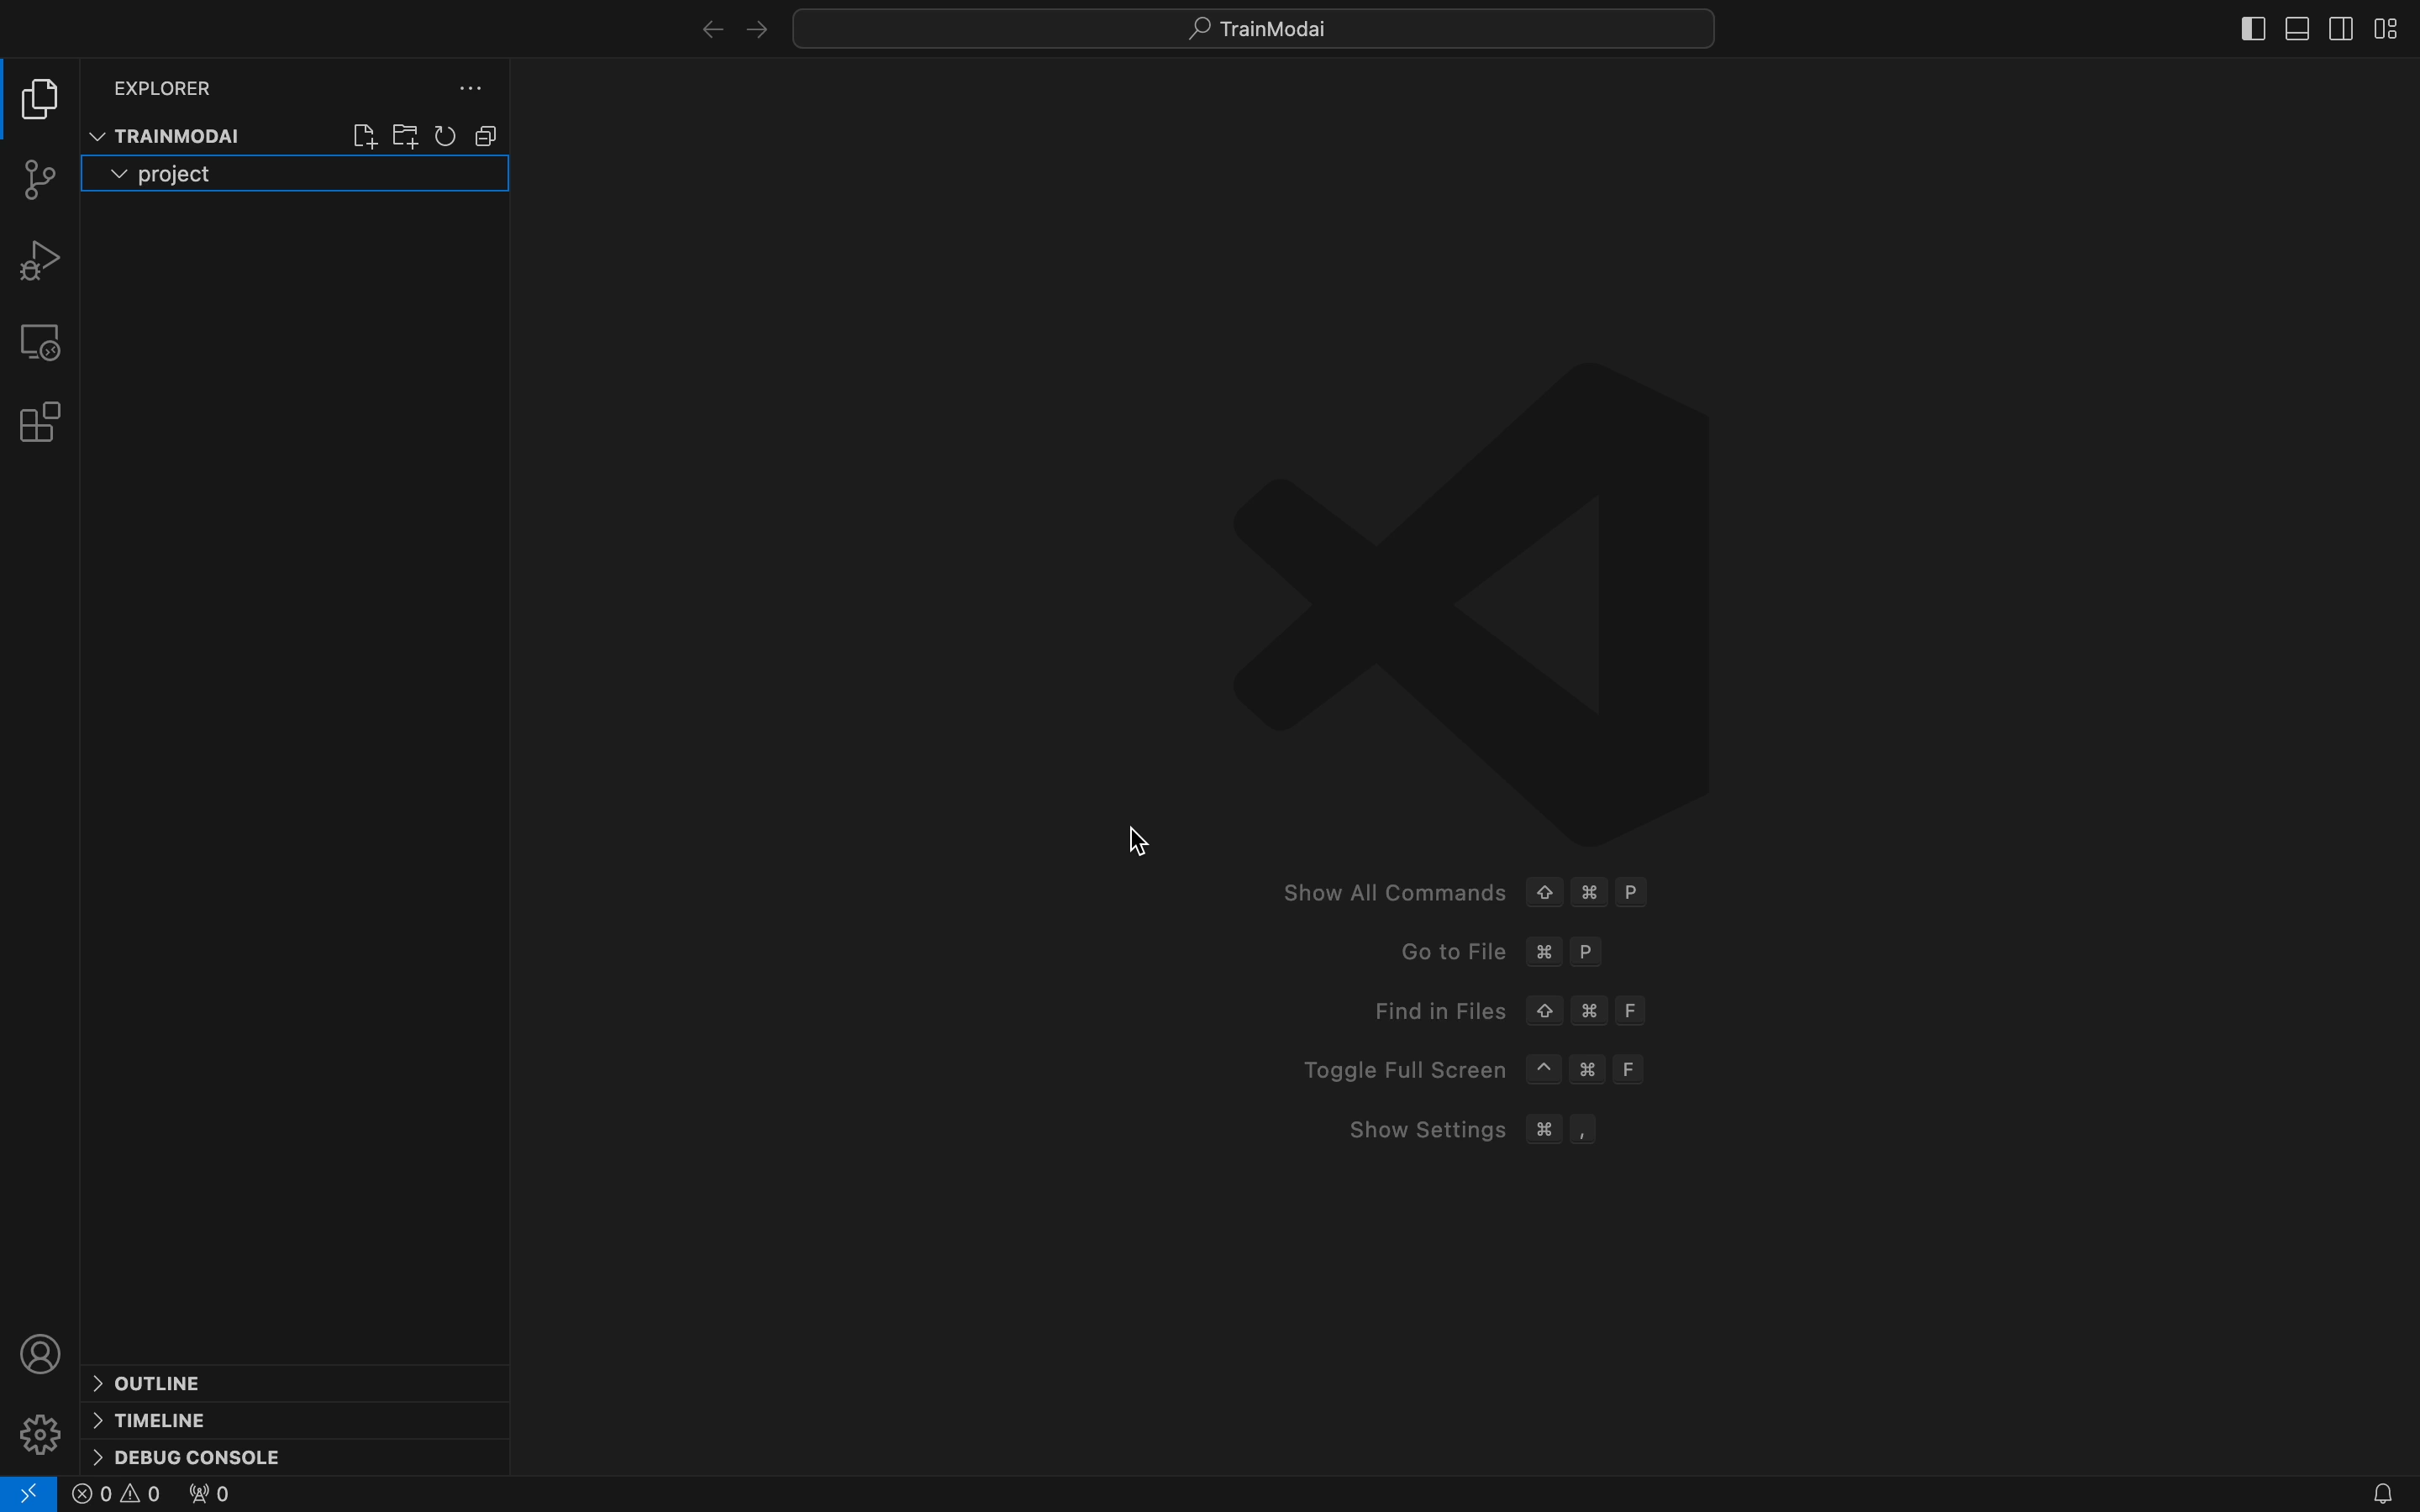 Image resolution: width=2420 pixels, height=1512 pixels. I want to click on Icon, so click(1466, 567).